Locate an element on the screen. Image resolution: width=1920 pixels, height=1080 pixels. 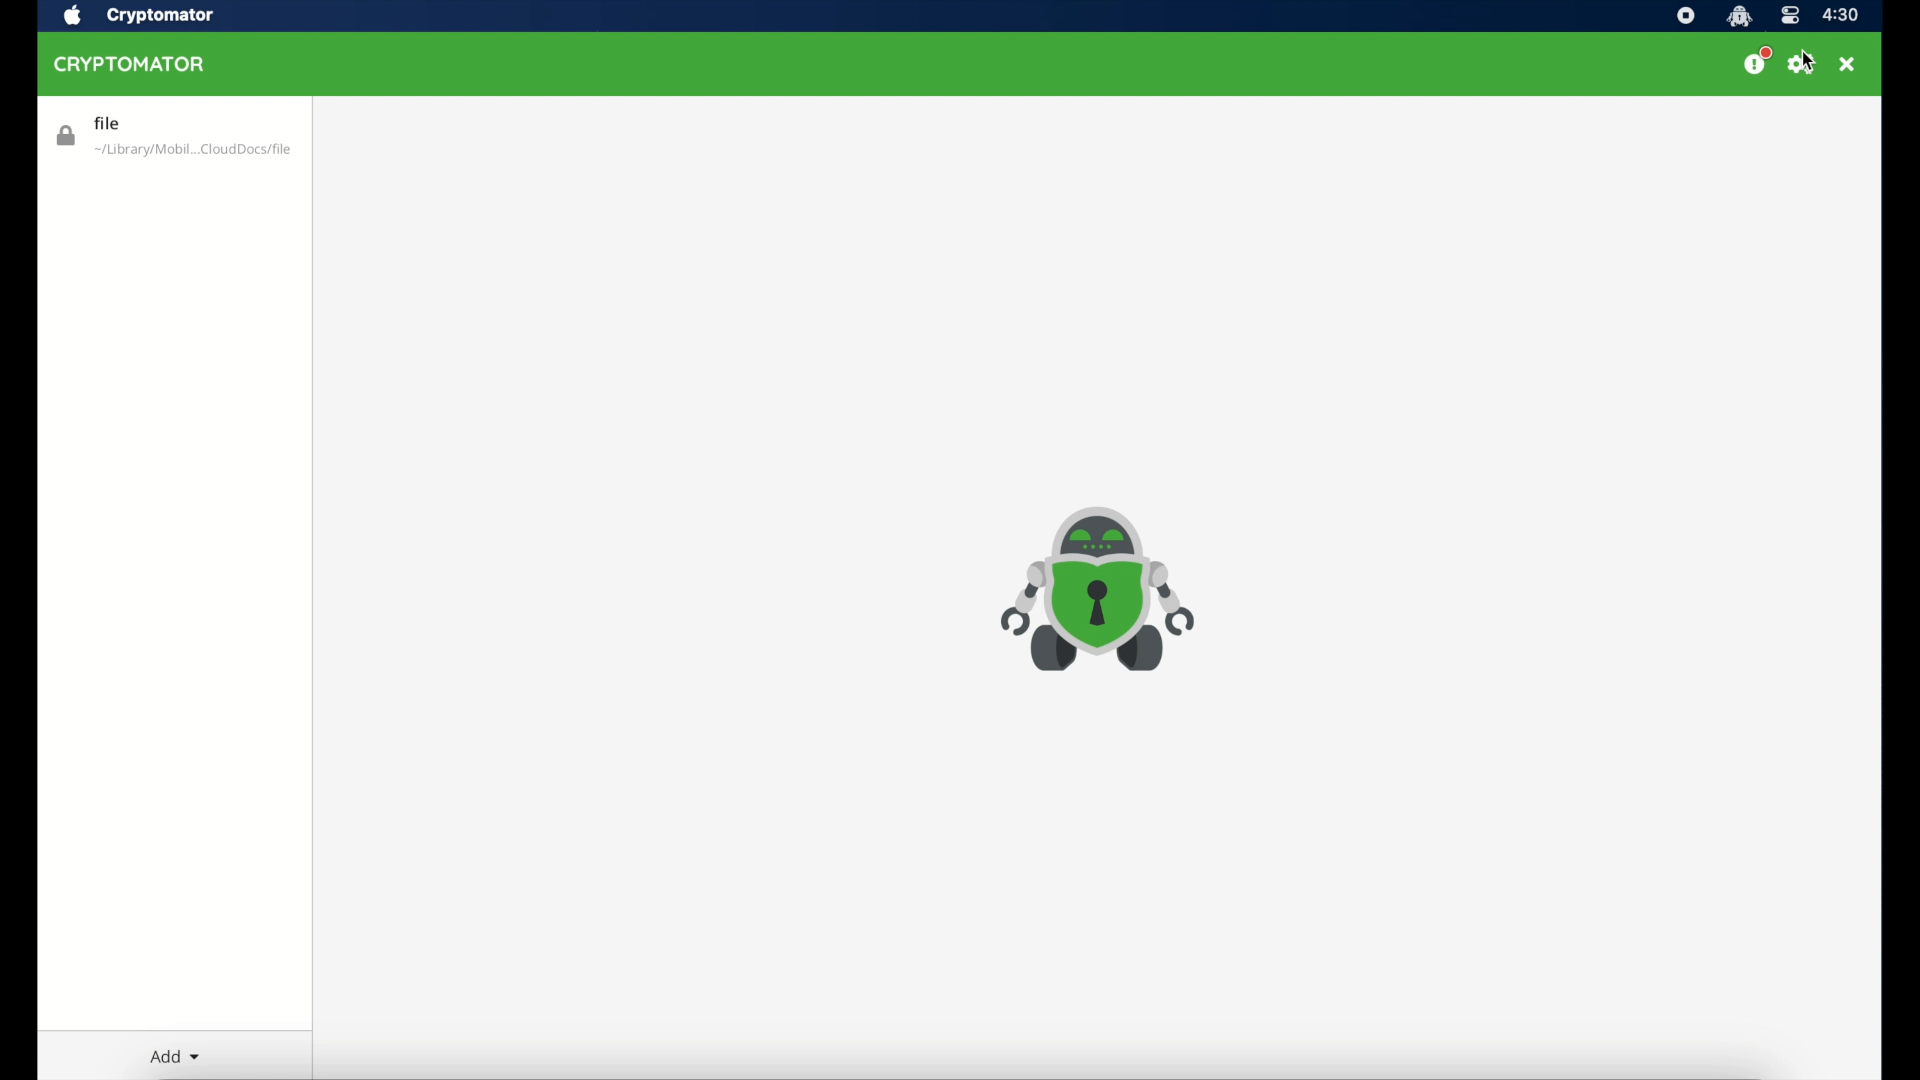
cryptomator icon is located at coordinates (1740, 16).